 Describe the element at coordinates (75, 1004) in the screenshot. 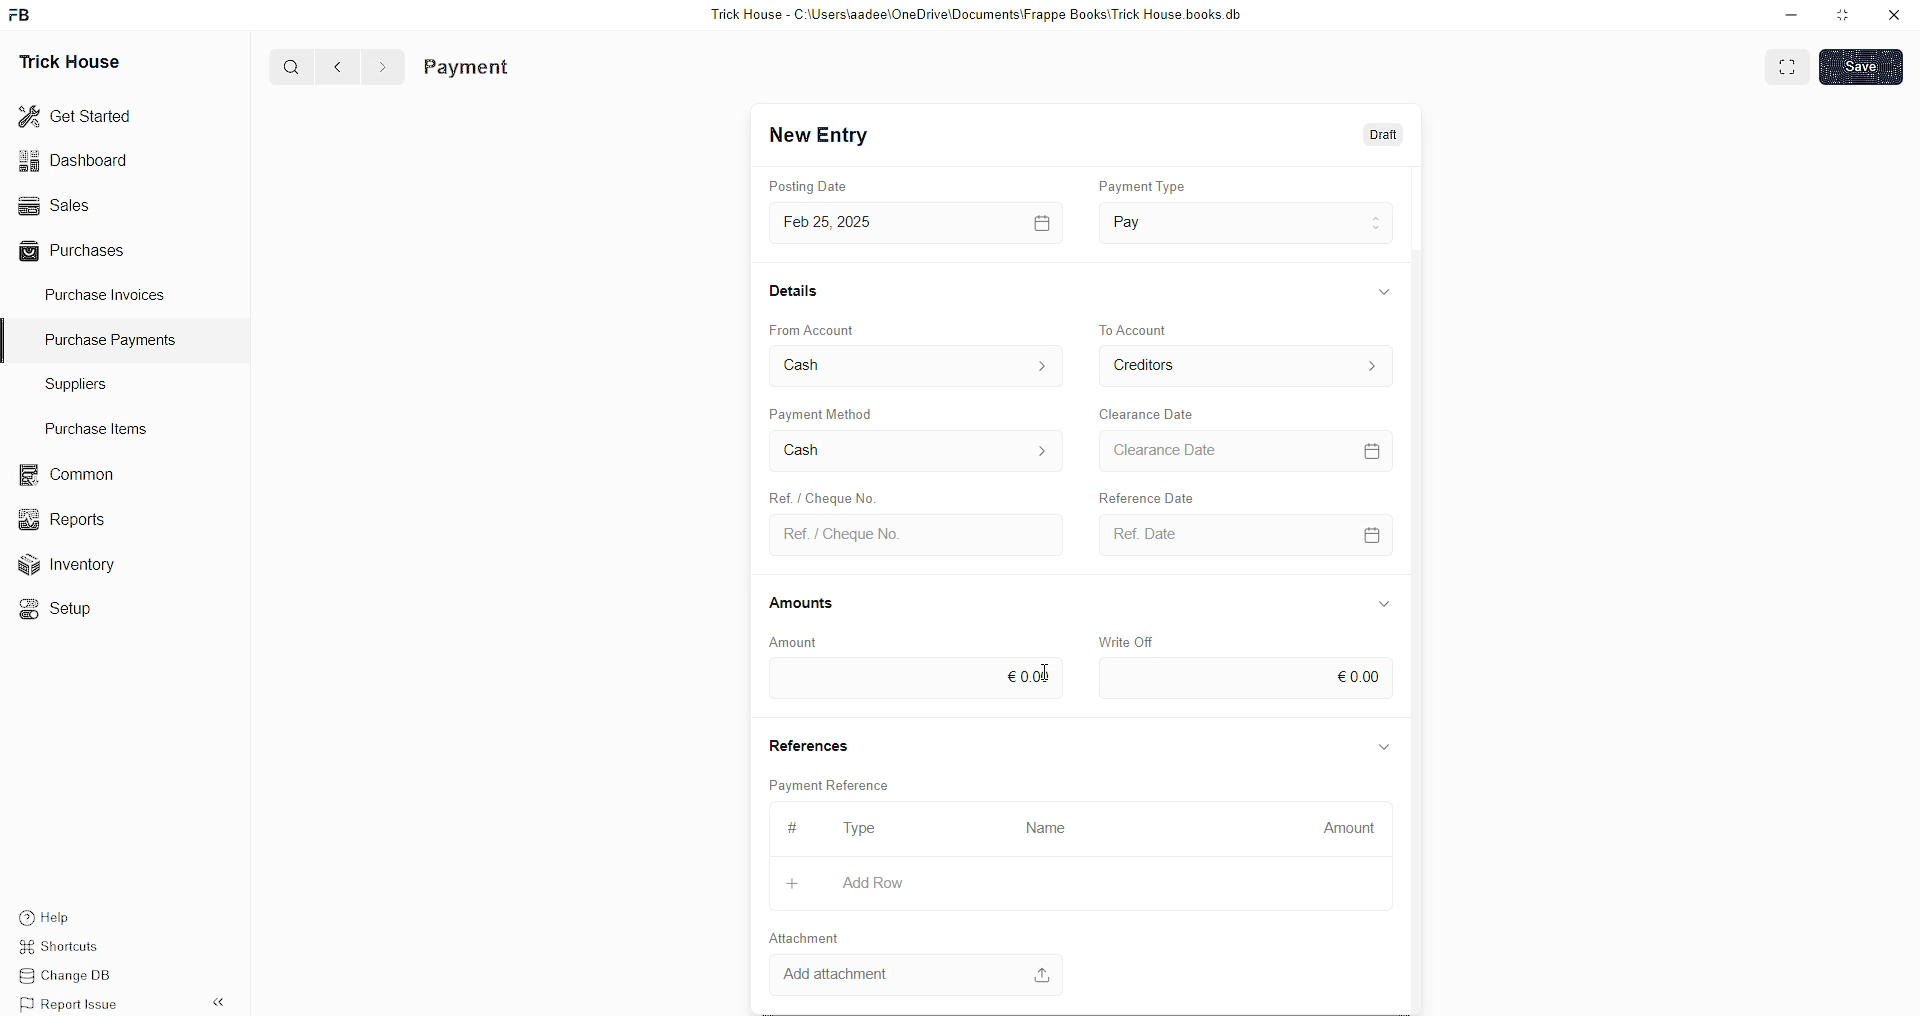

I see `Report Issue` at that location.